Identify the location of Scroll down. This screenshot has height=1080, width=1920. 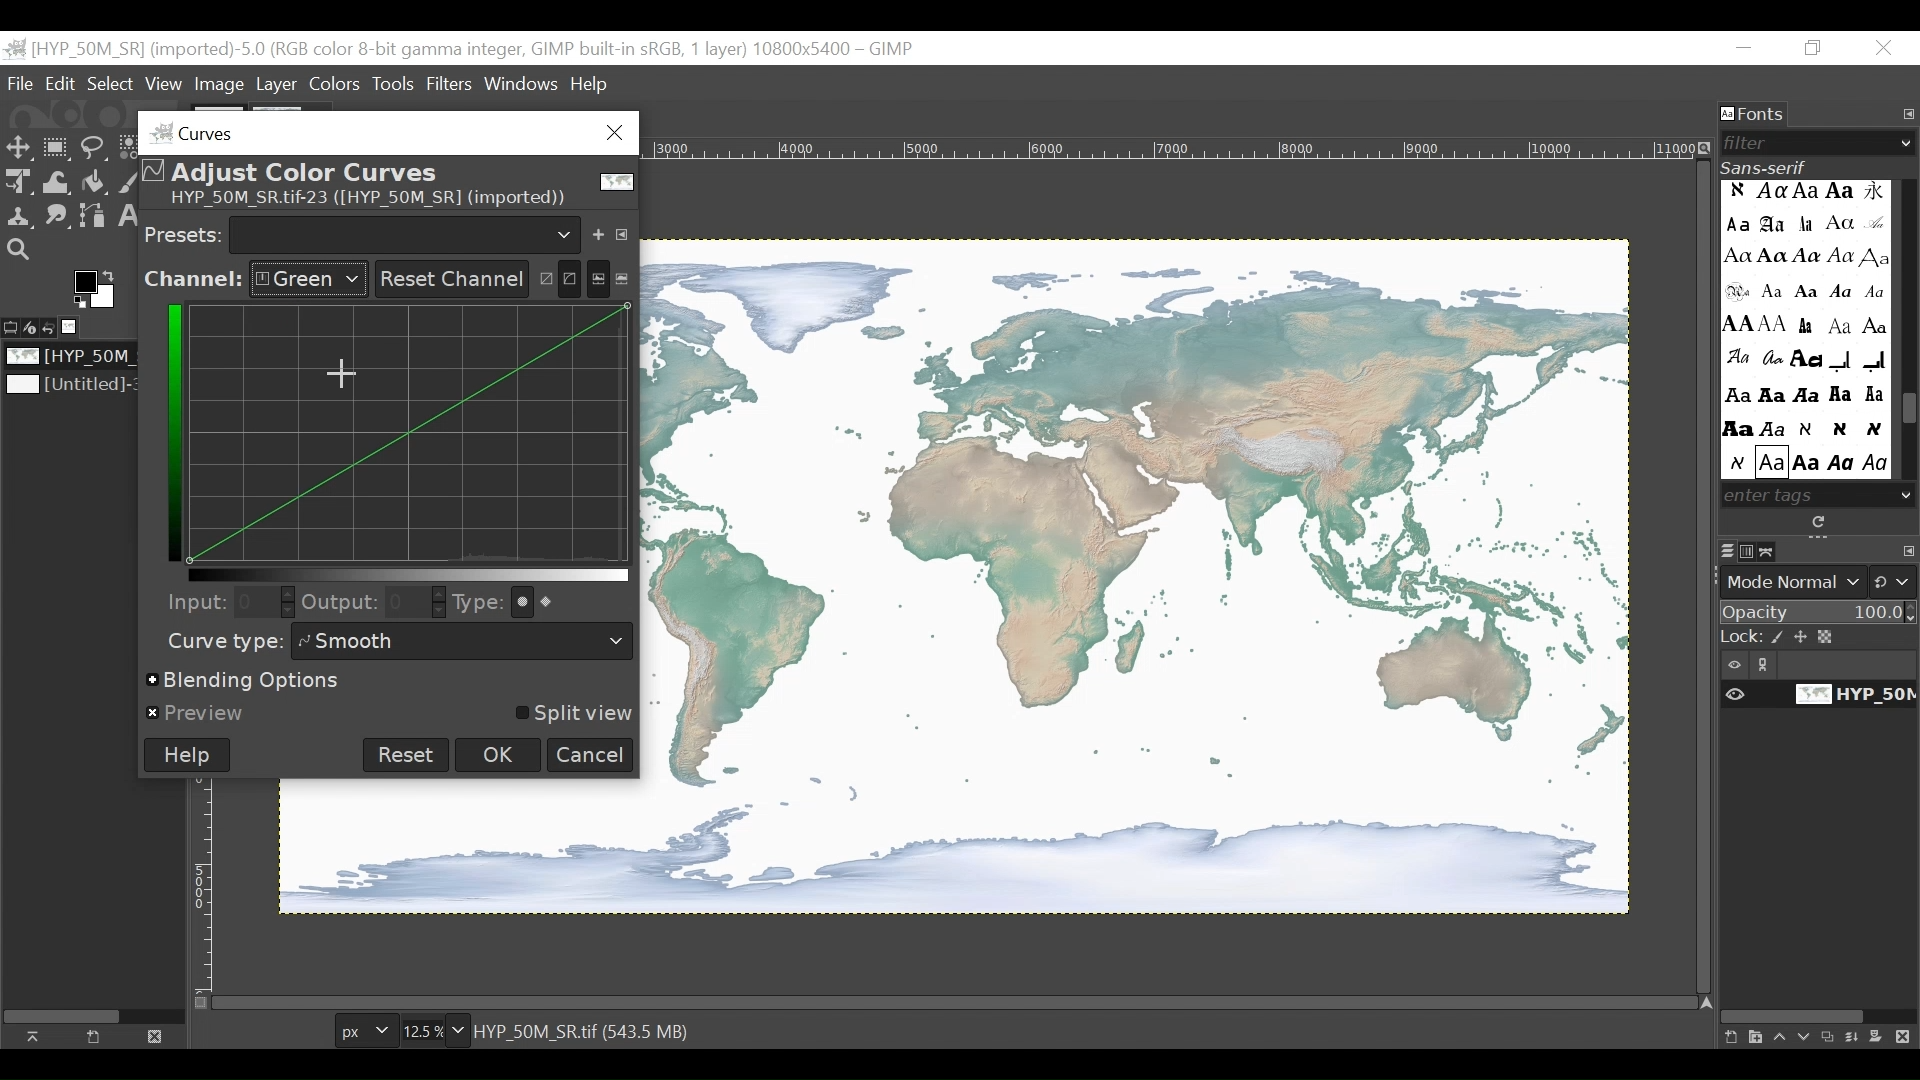
(1907, 494).